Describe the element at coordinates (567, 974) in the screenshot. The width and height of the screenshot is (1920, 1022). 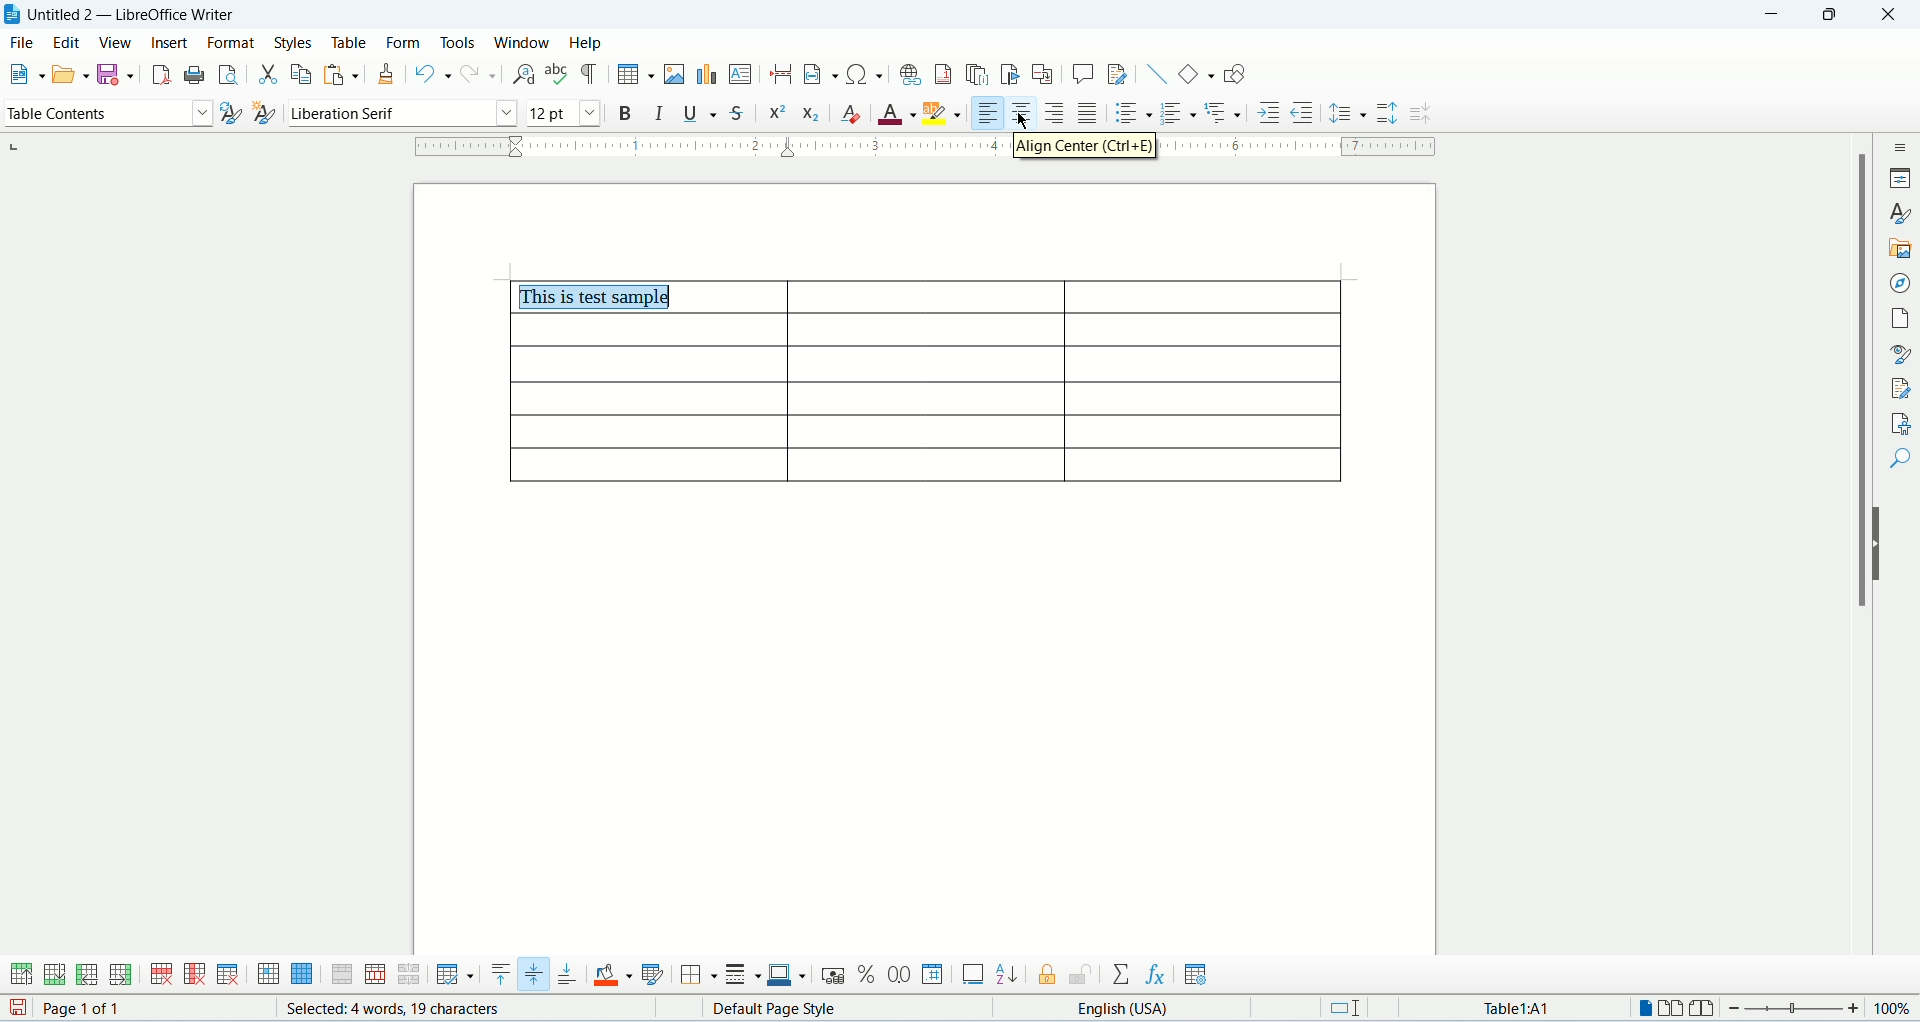
I see `align bottom` at that location.